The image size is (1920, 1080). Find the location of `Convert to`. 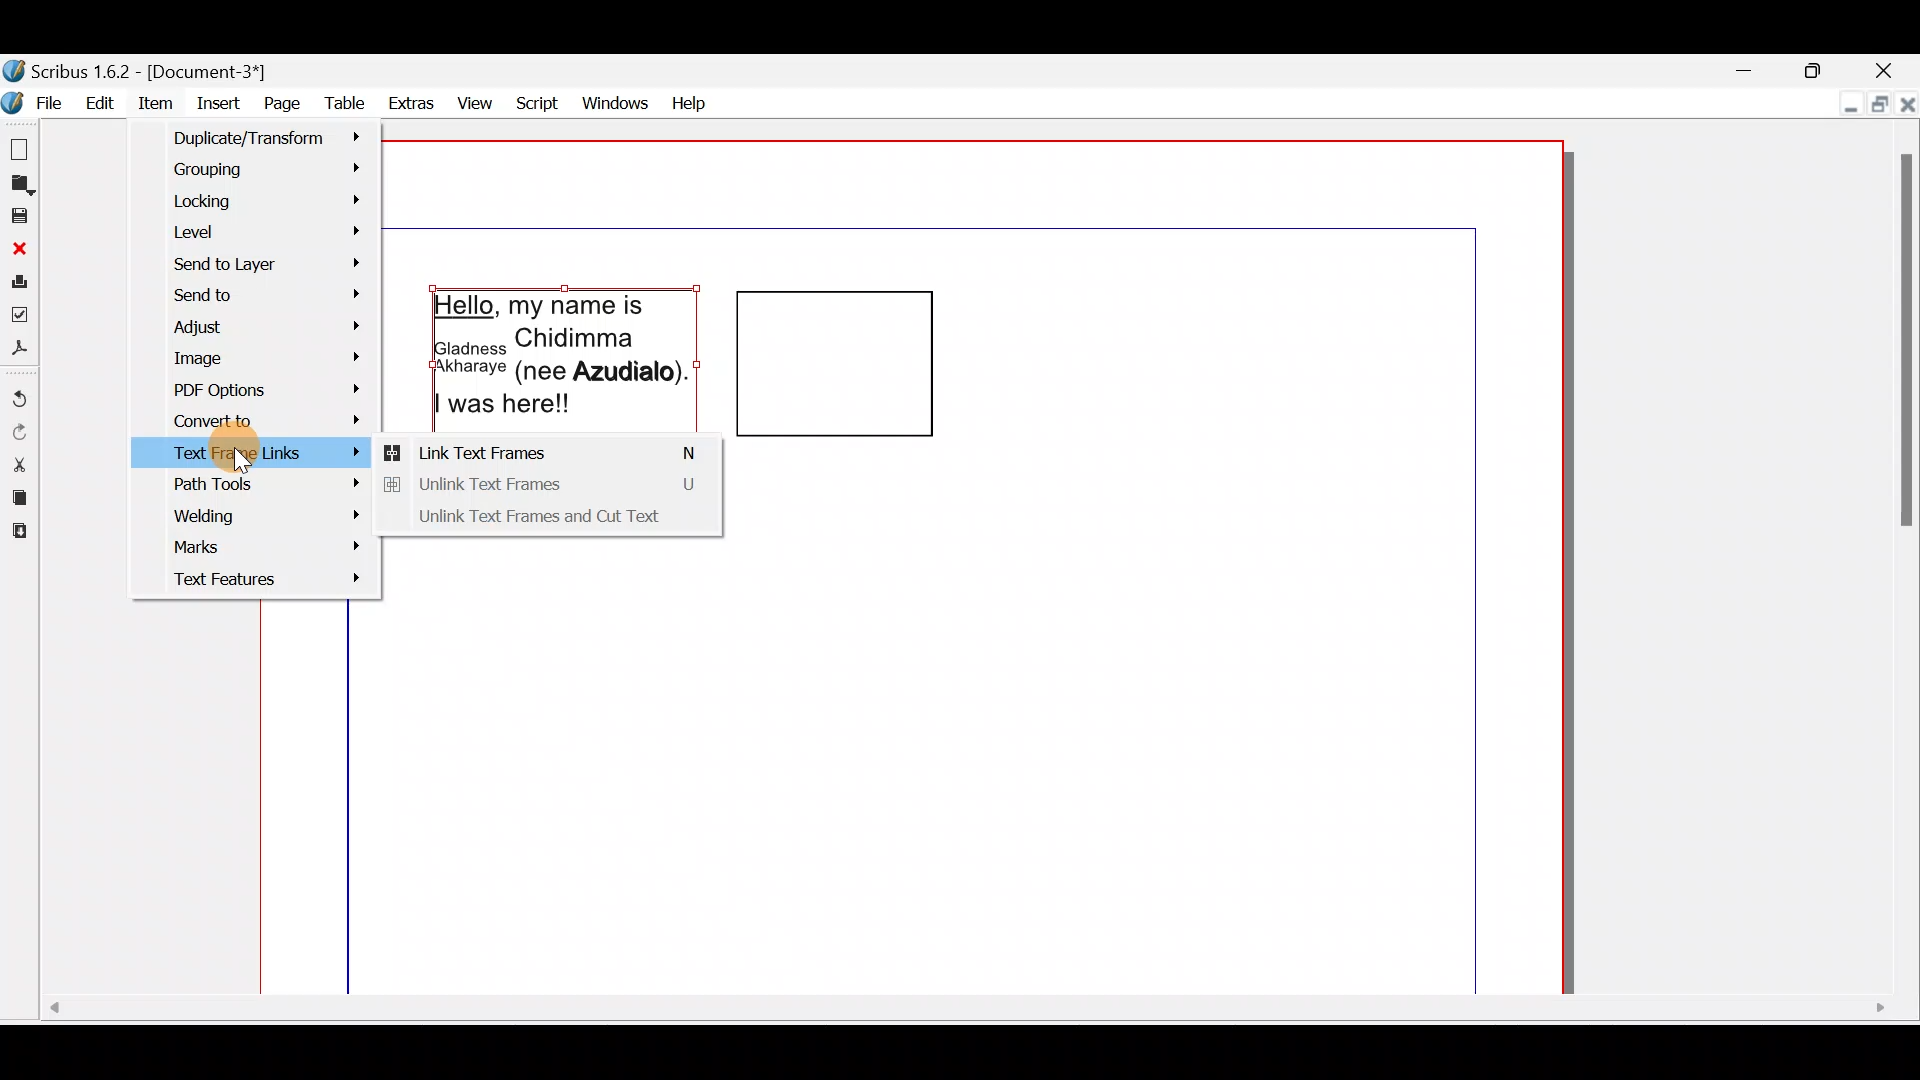

Convert to is located at coordinates (254, 417).